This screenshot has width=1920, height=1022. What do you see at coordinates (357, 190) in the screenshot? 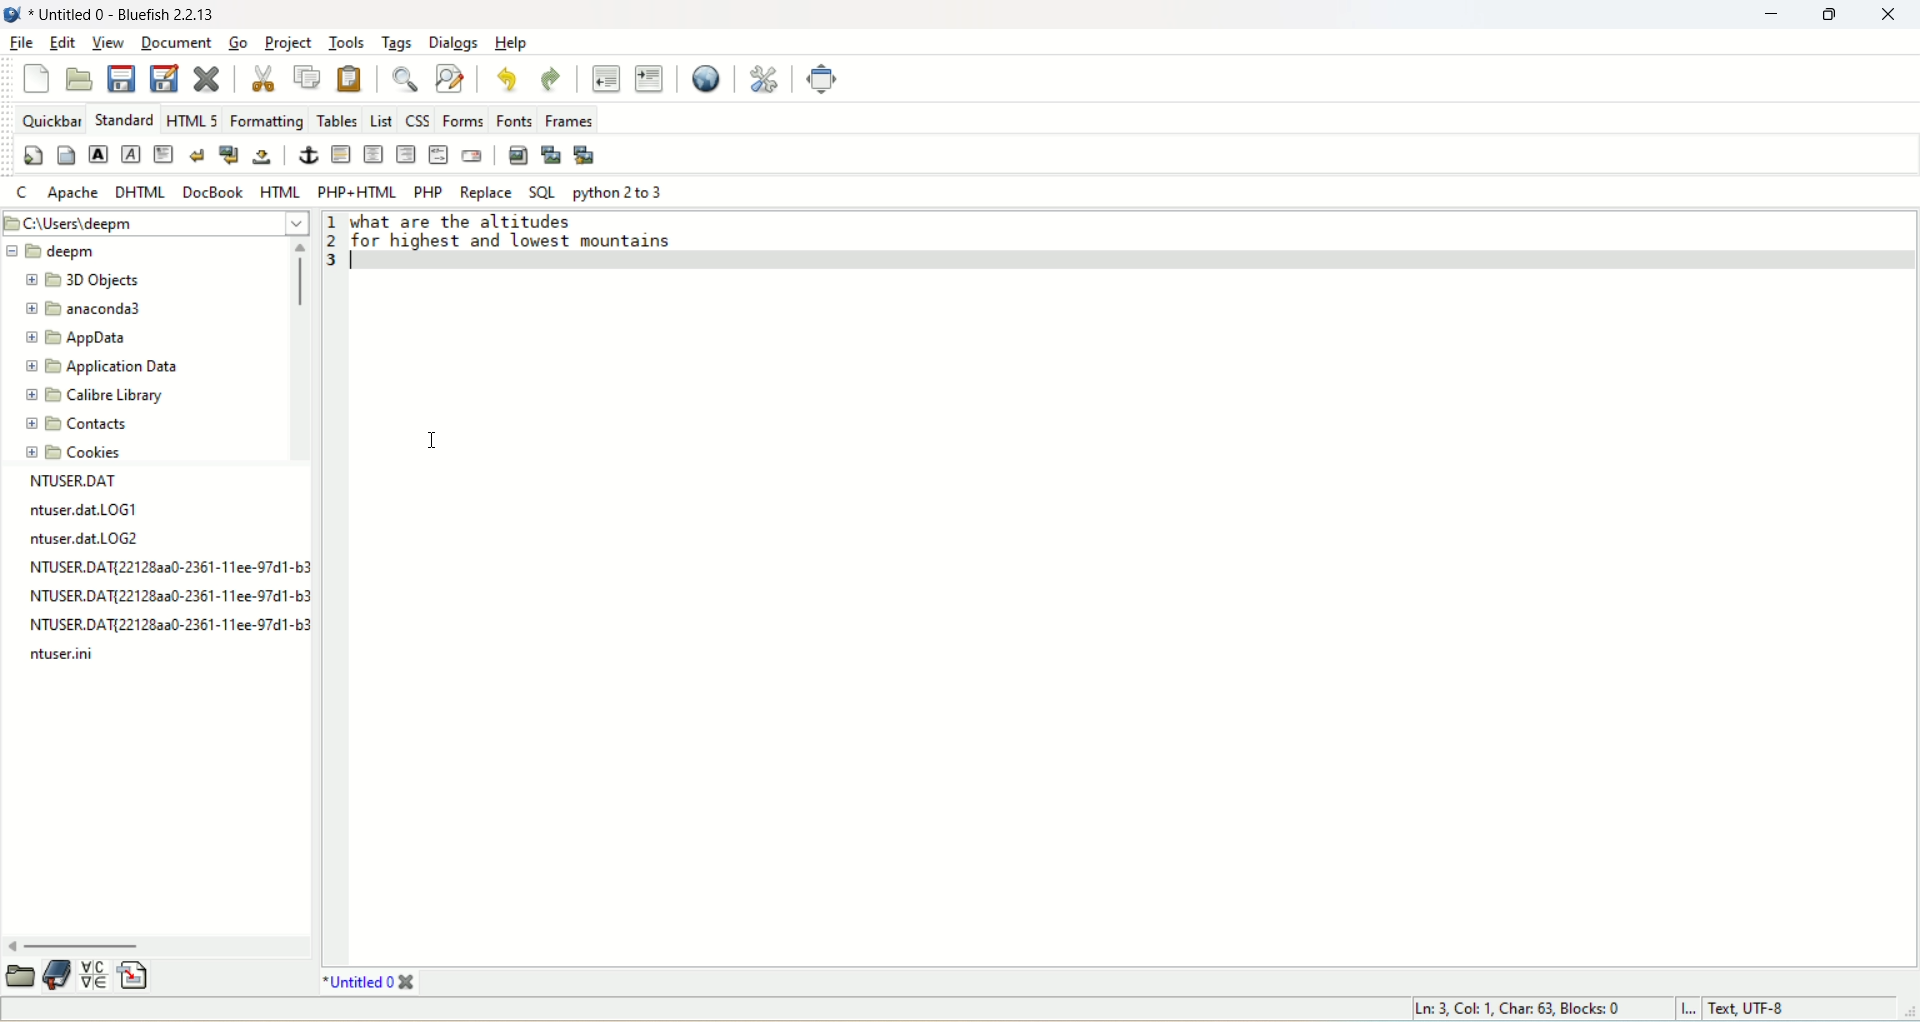
I see `PHP+HTML` at bounding box center [357, 190].